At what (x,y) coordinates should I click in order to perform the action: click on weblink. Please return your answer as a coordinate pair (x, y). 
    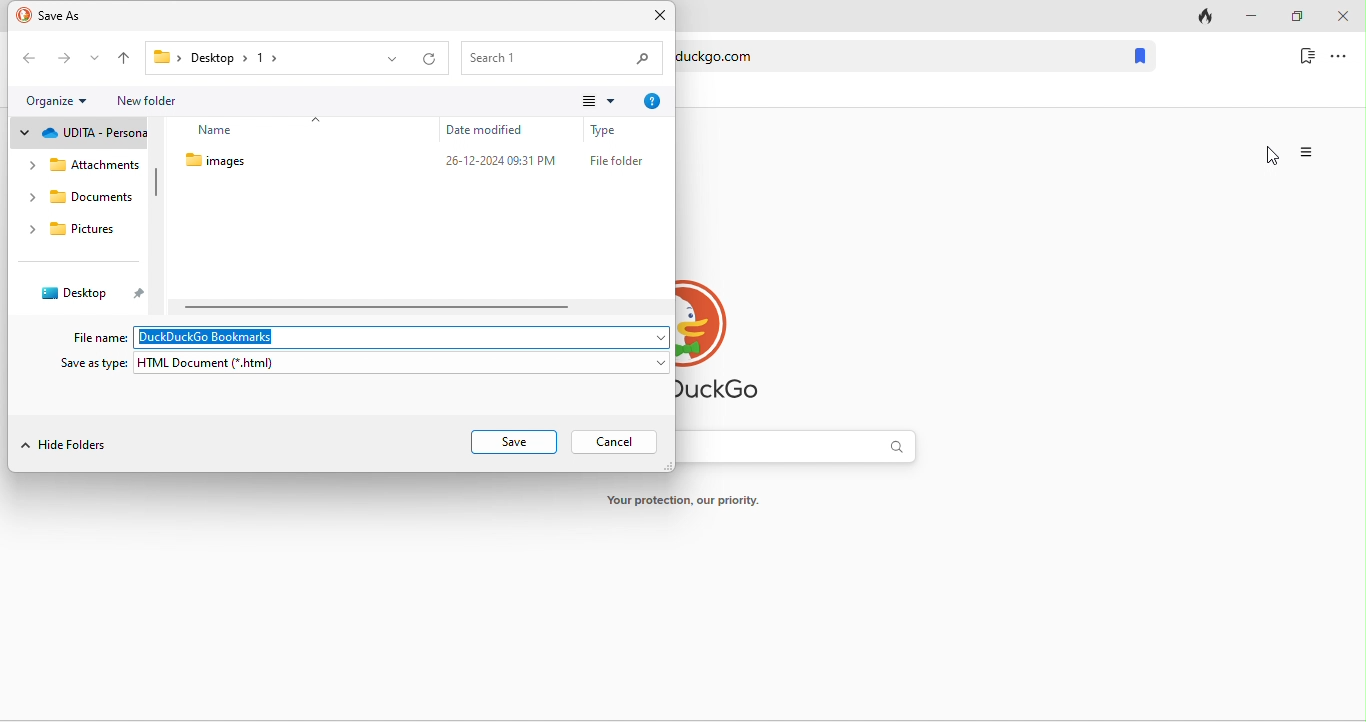
    Looking at the image, I should click on (895, 56).